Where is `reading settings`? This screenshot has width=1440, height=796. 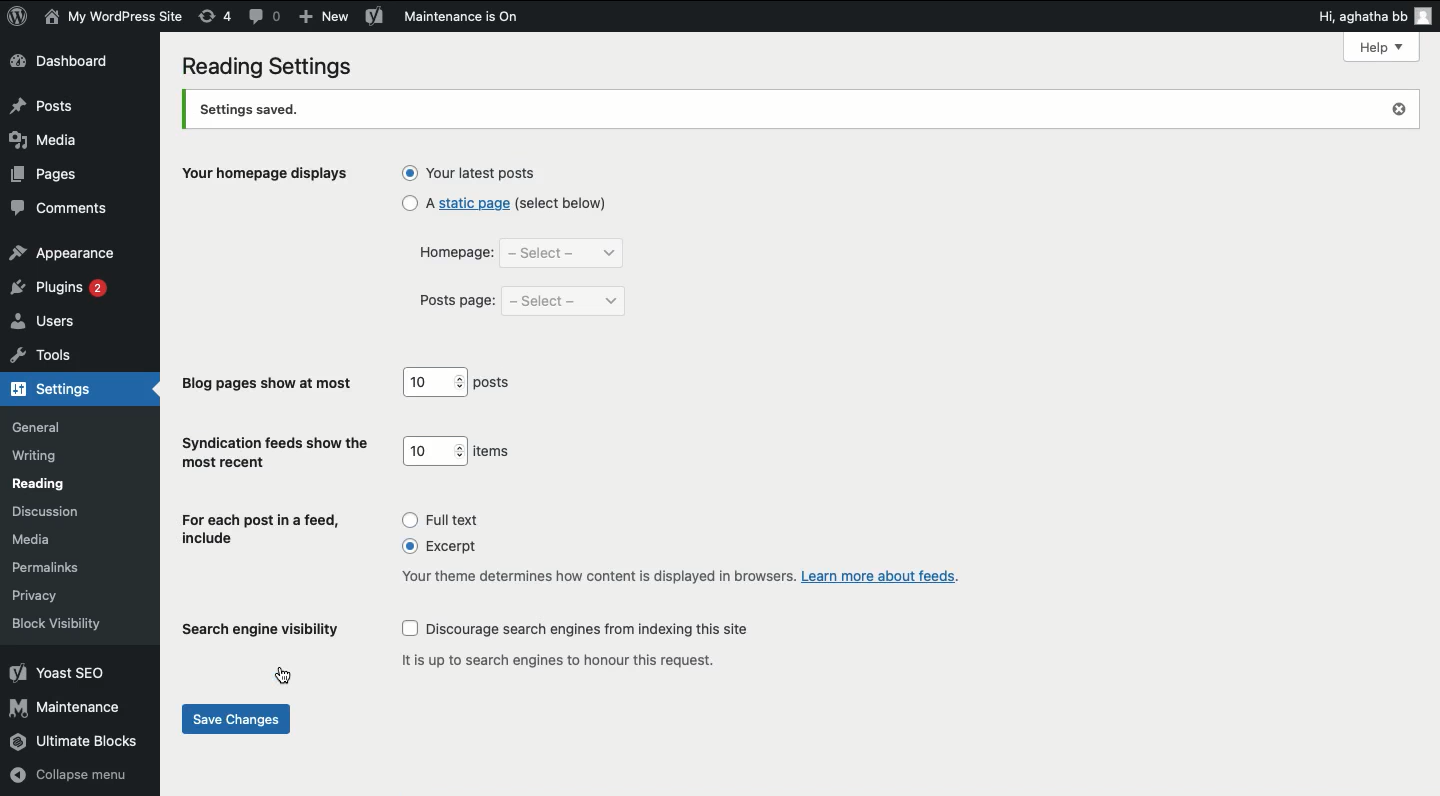 reading settings is located at coordinates (269, 70).